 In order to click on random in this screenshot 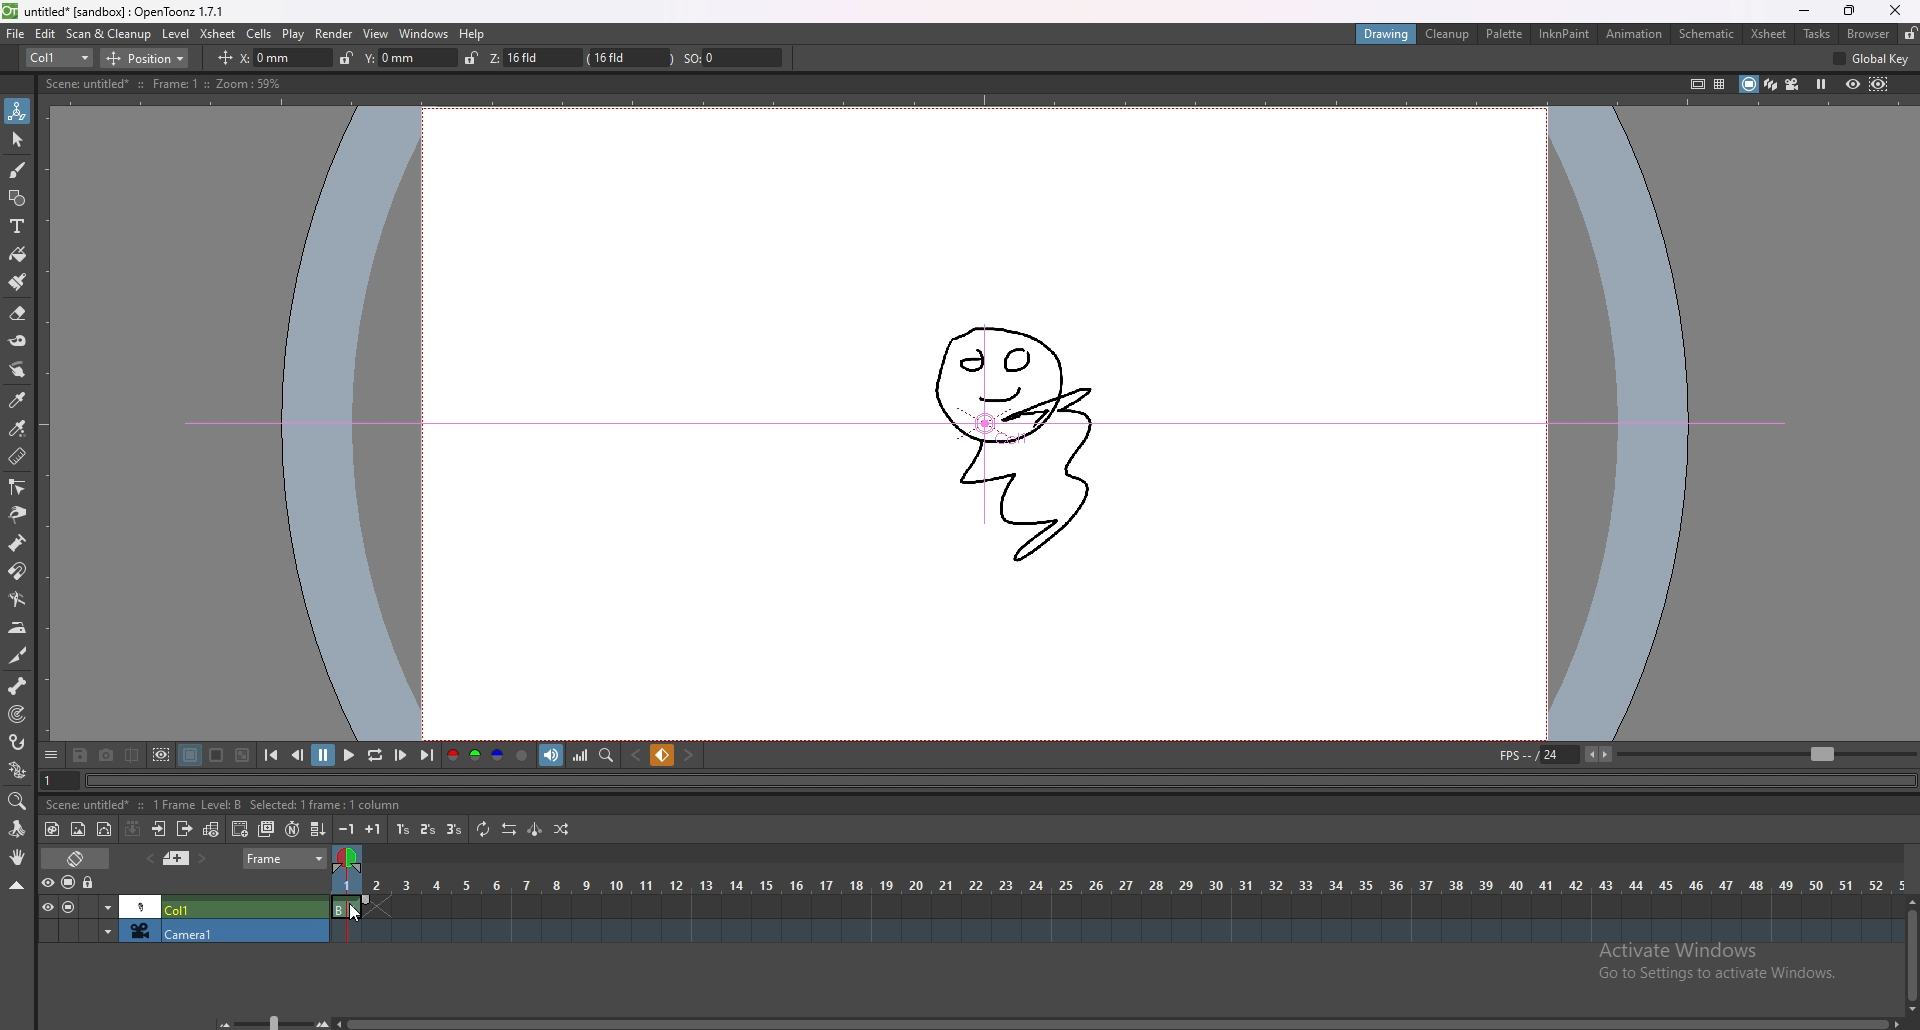, I will do `click(563, 830)`.